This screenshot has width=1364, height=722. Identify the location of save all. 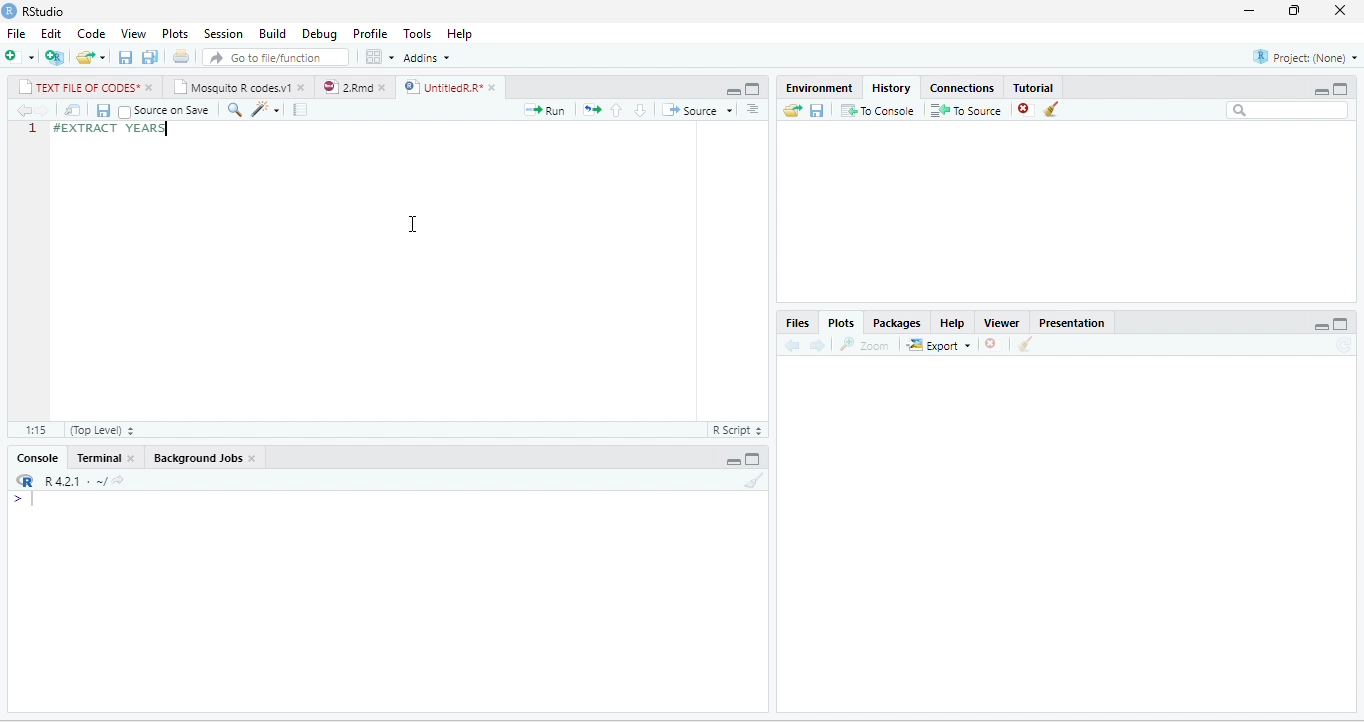
(149, 56).